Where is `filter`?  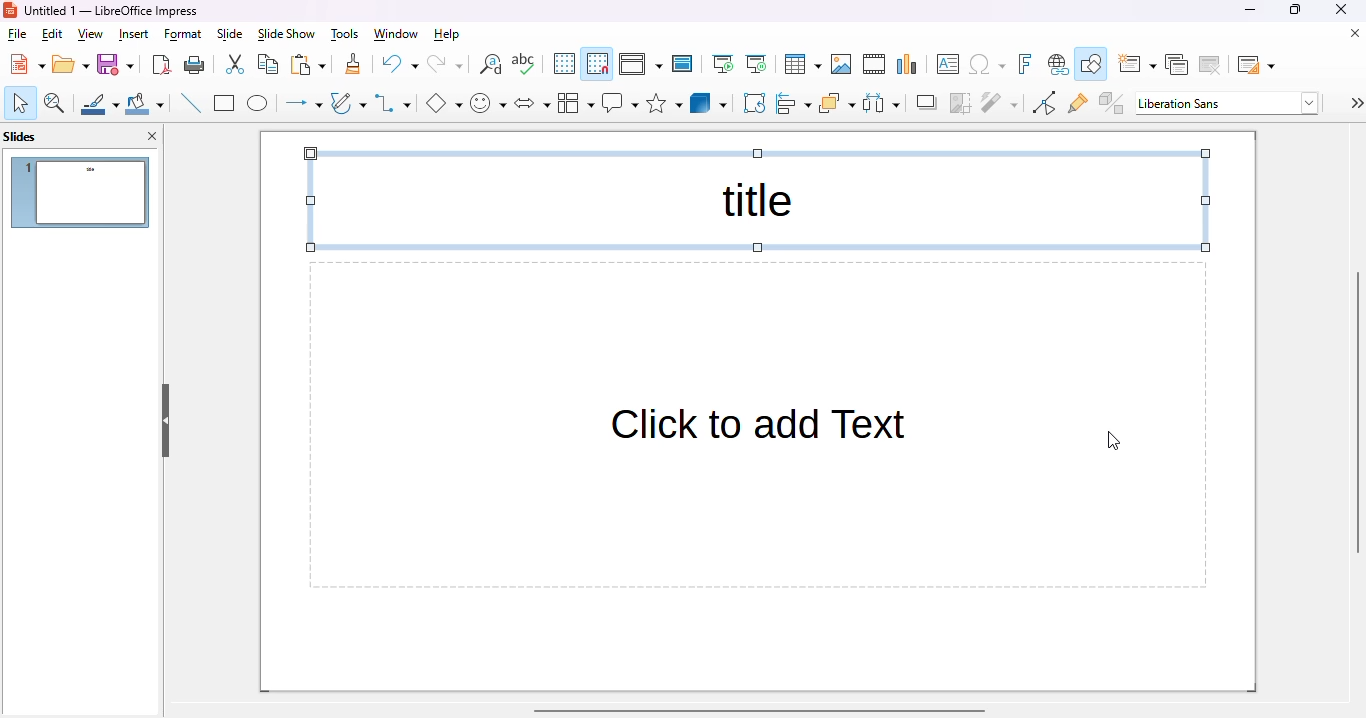
filter is located at coordinates (1000, 103).